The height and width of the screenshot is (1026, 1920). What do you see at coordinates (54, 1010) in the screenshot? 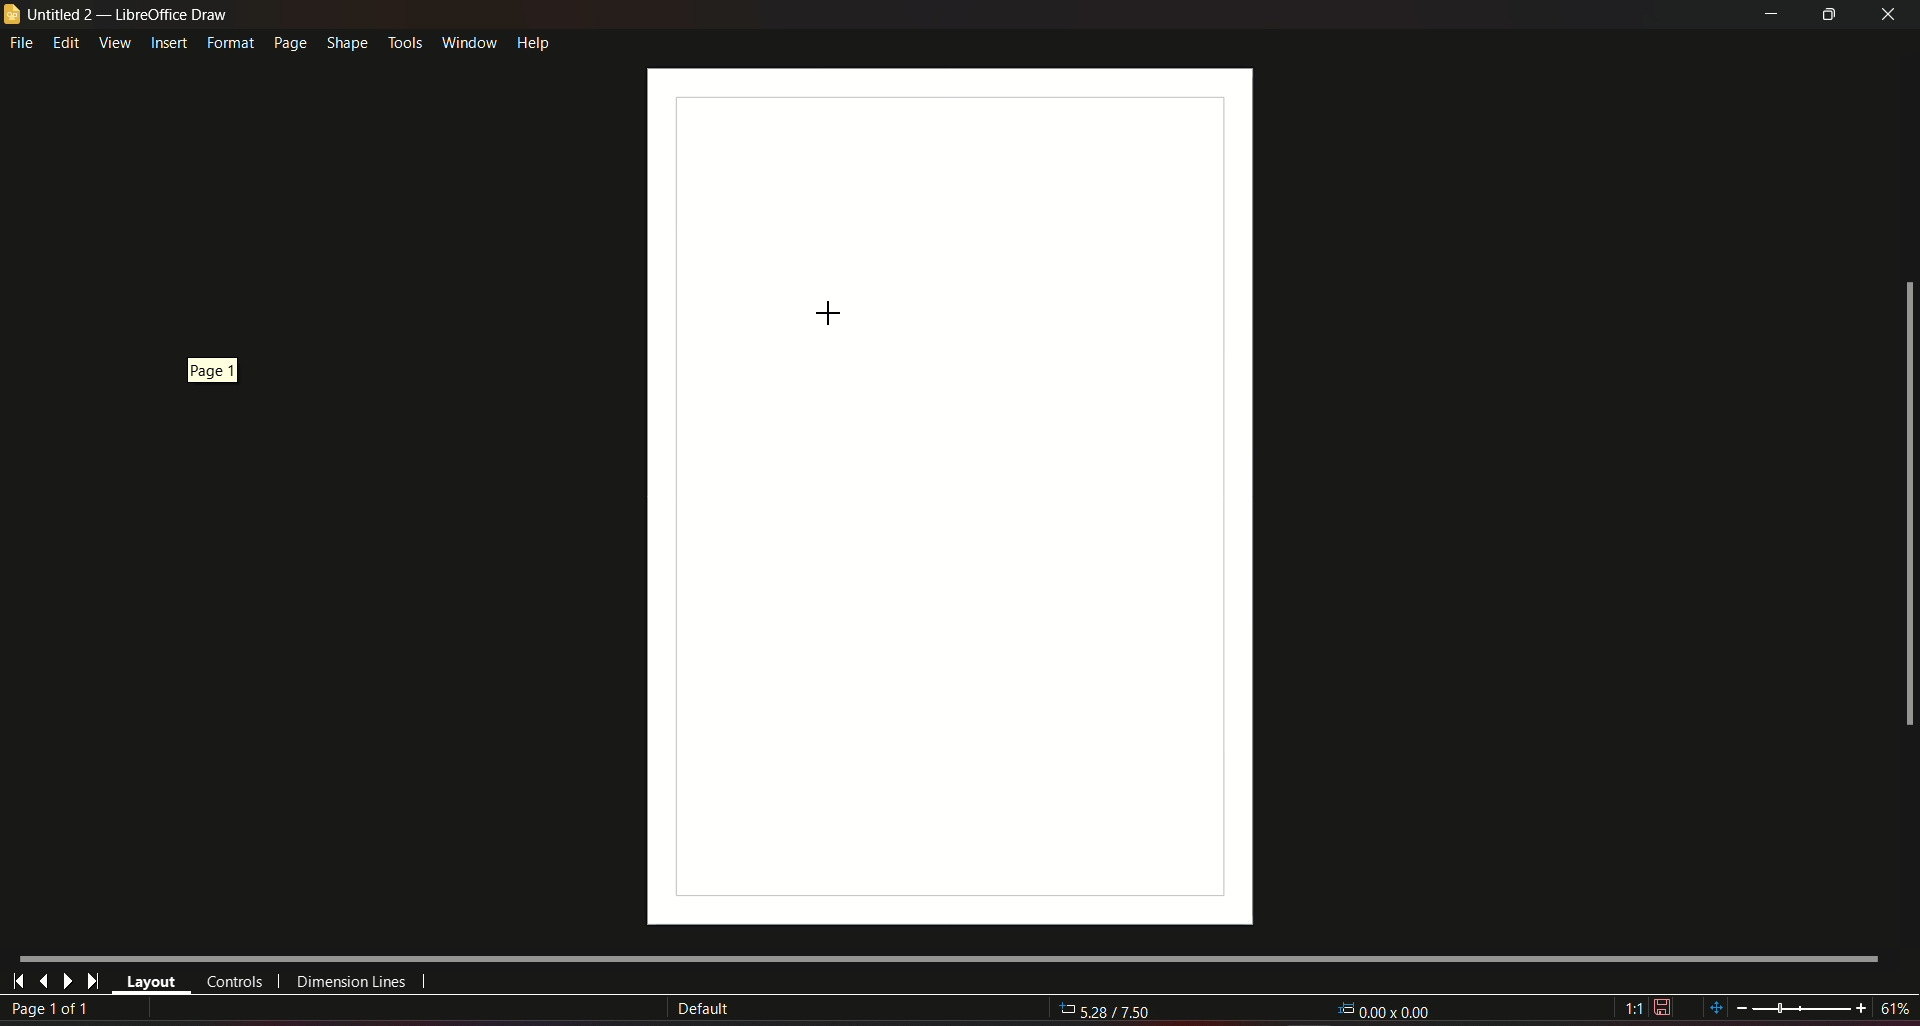
I see `page number` at bounding box center [54, 1010].